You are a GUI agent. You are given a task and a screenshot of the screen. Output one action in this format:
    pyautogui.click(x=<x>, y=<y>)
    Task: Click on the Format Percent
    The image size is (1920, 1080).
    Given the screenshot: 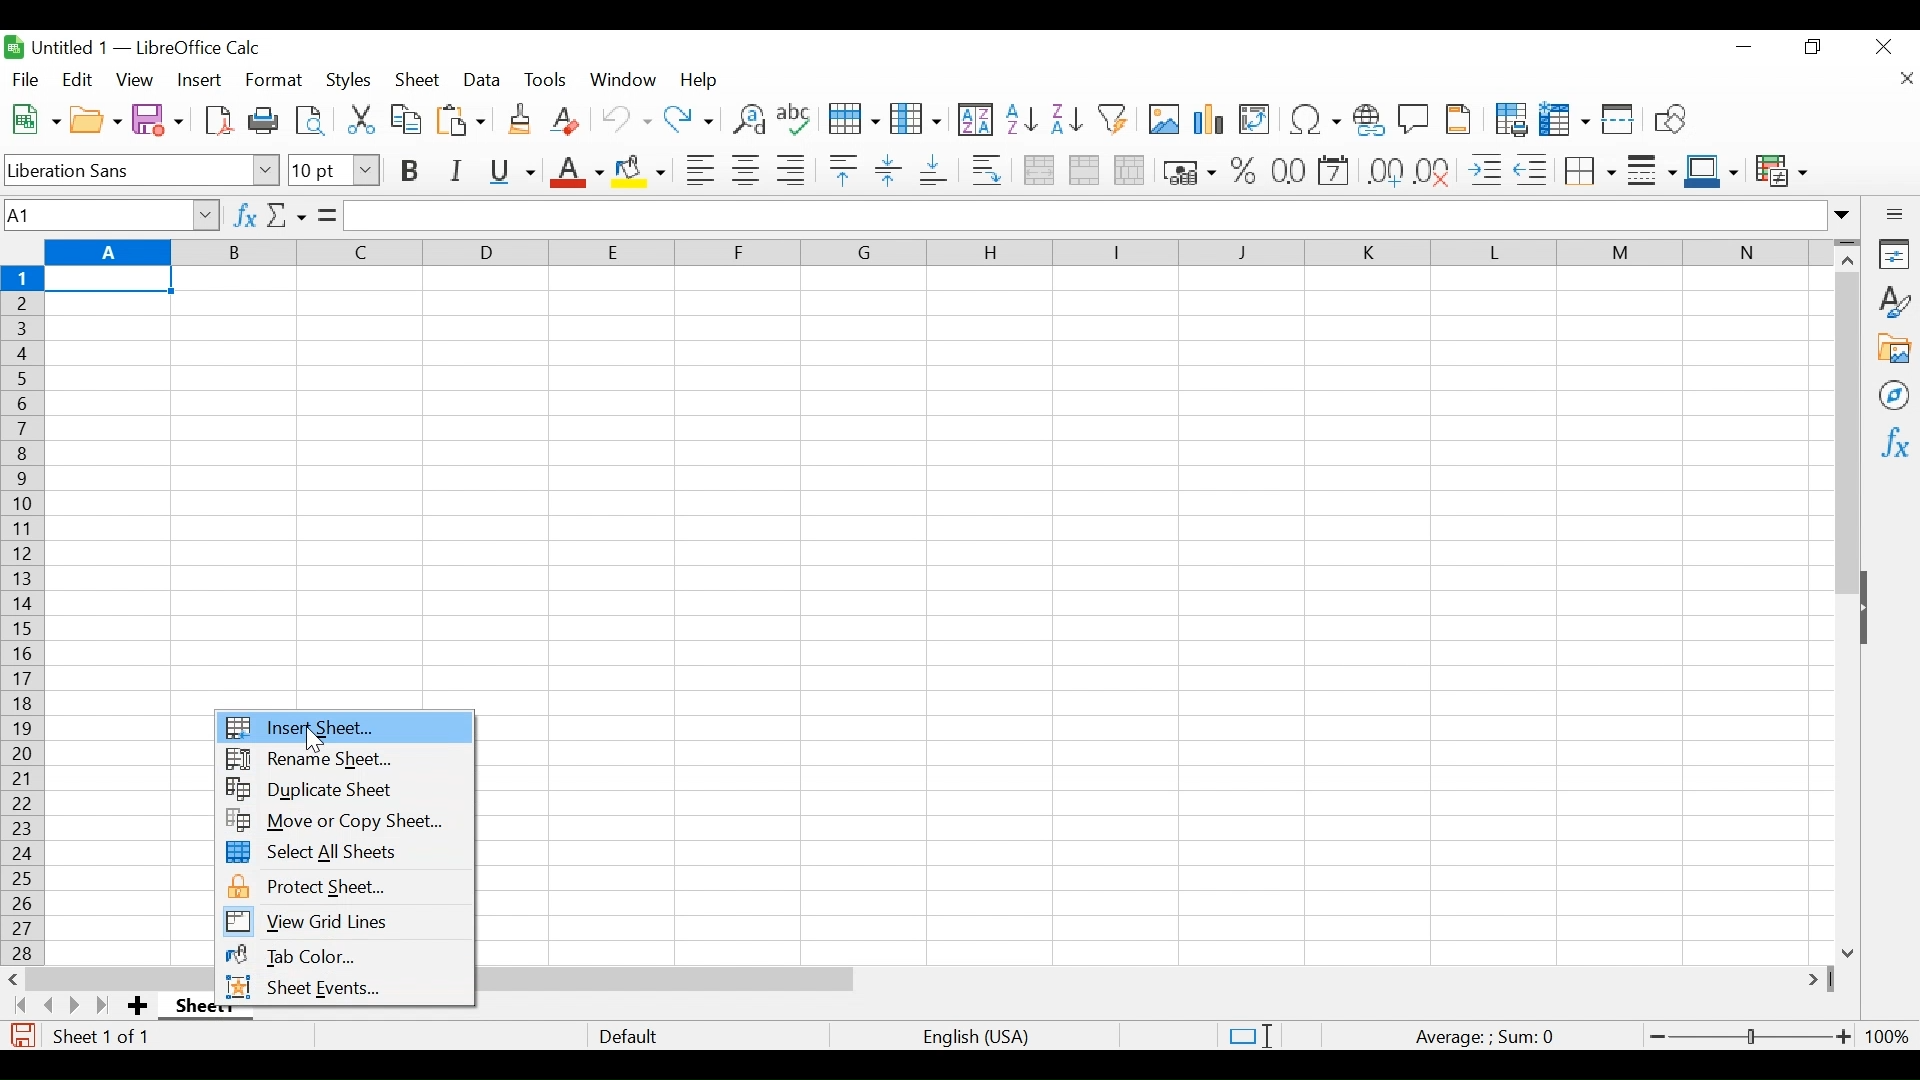 What is the action you would take?
    pyautogui.click(x=1243, y=172)
    